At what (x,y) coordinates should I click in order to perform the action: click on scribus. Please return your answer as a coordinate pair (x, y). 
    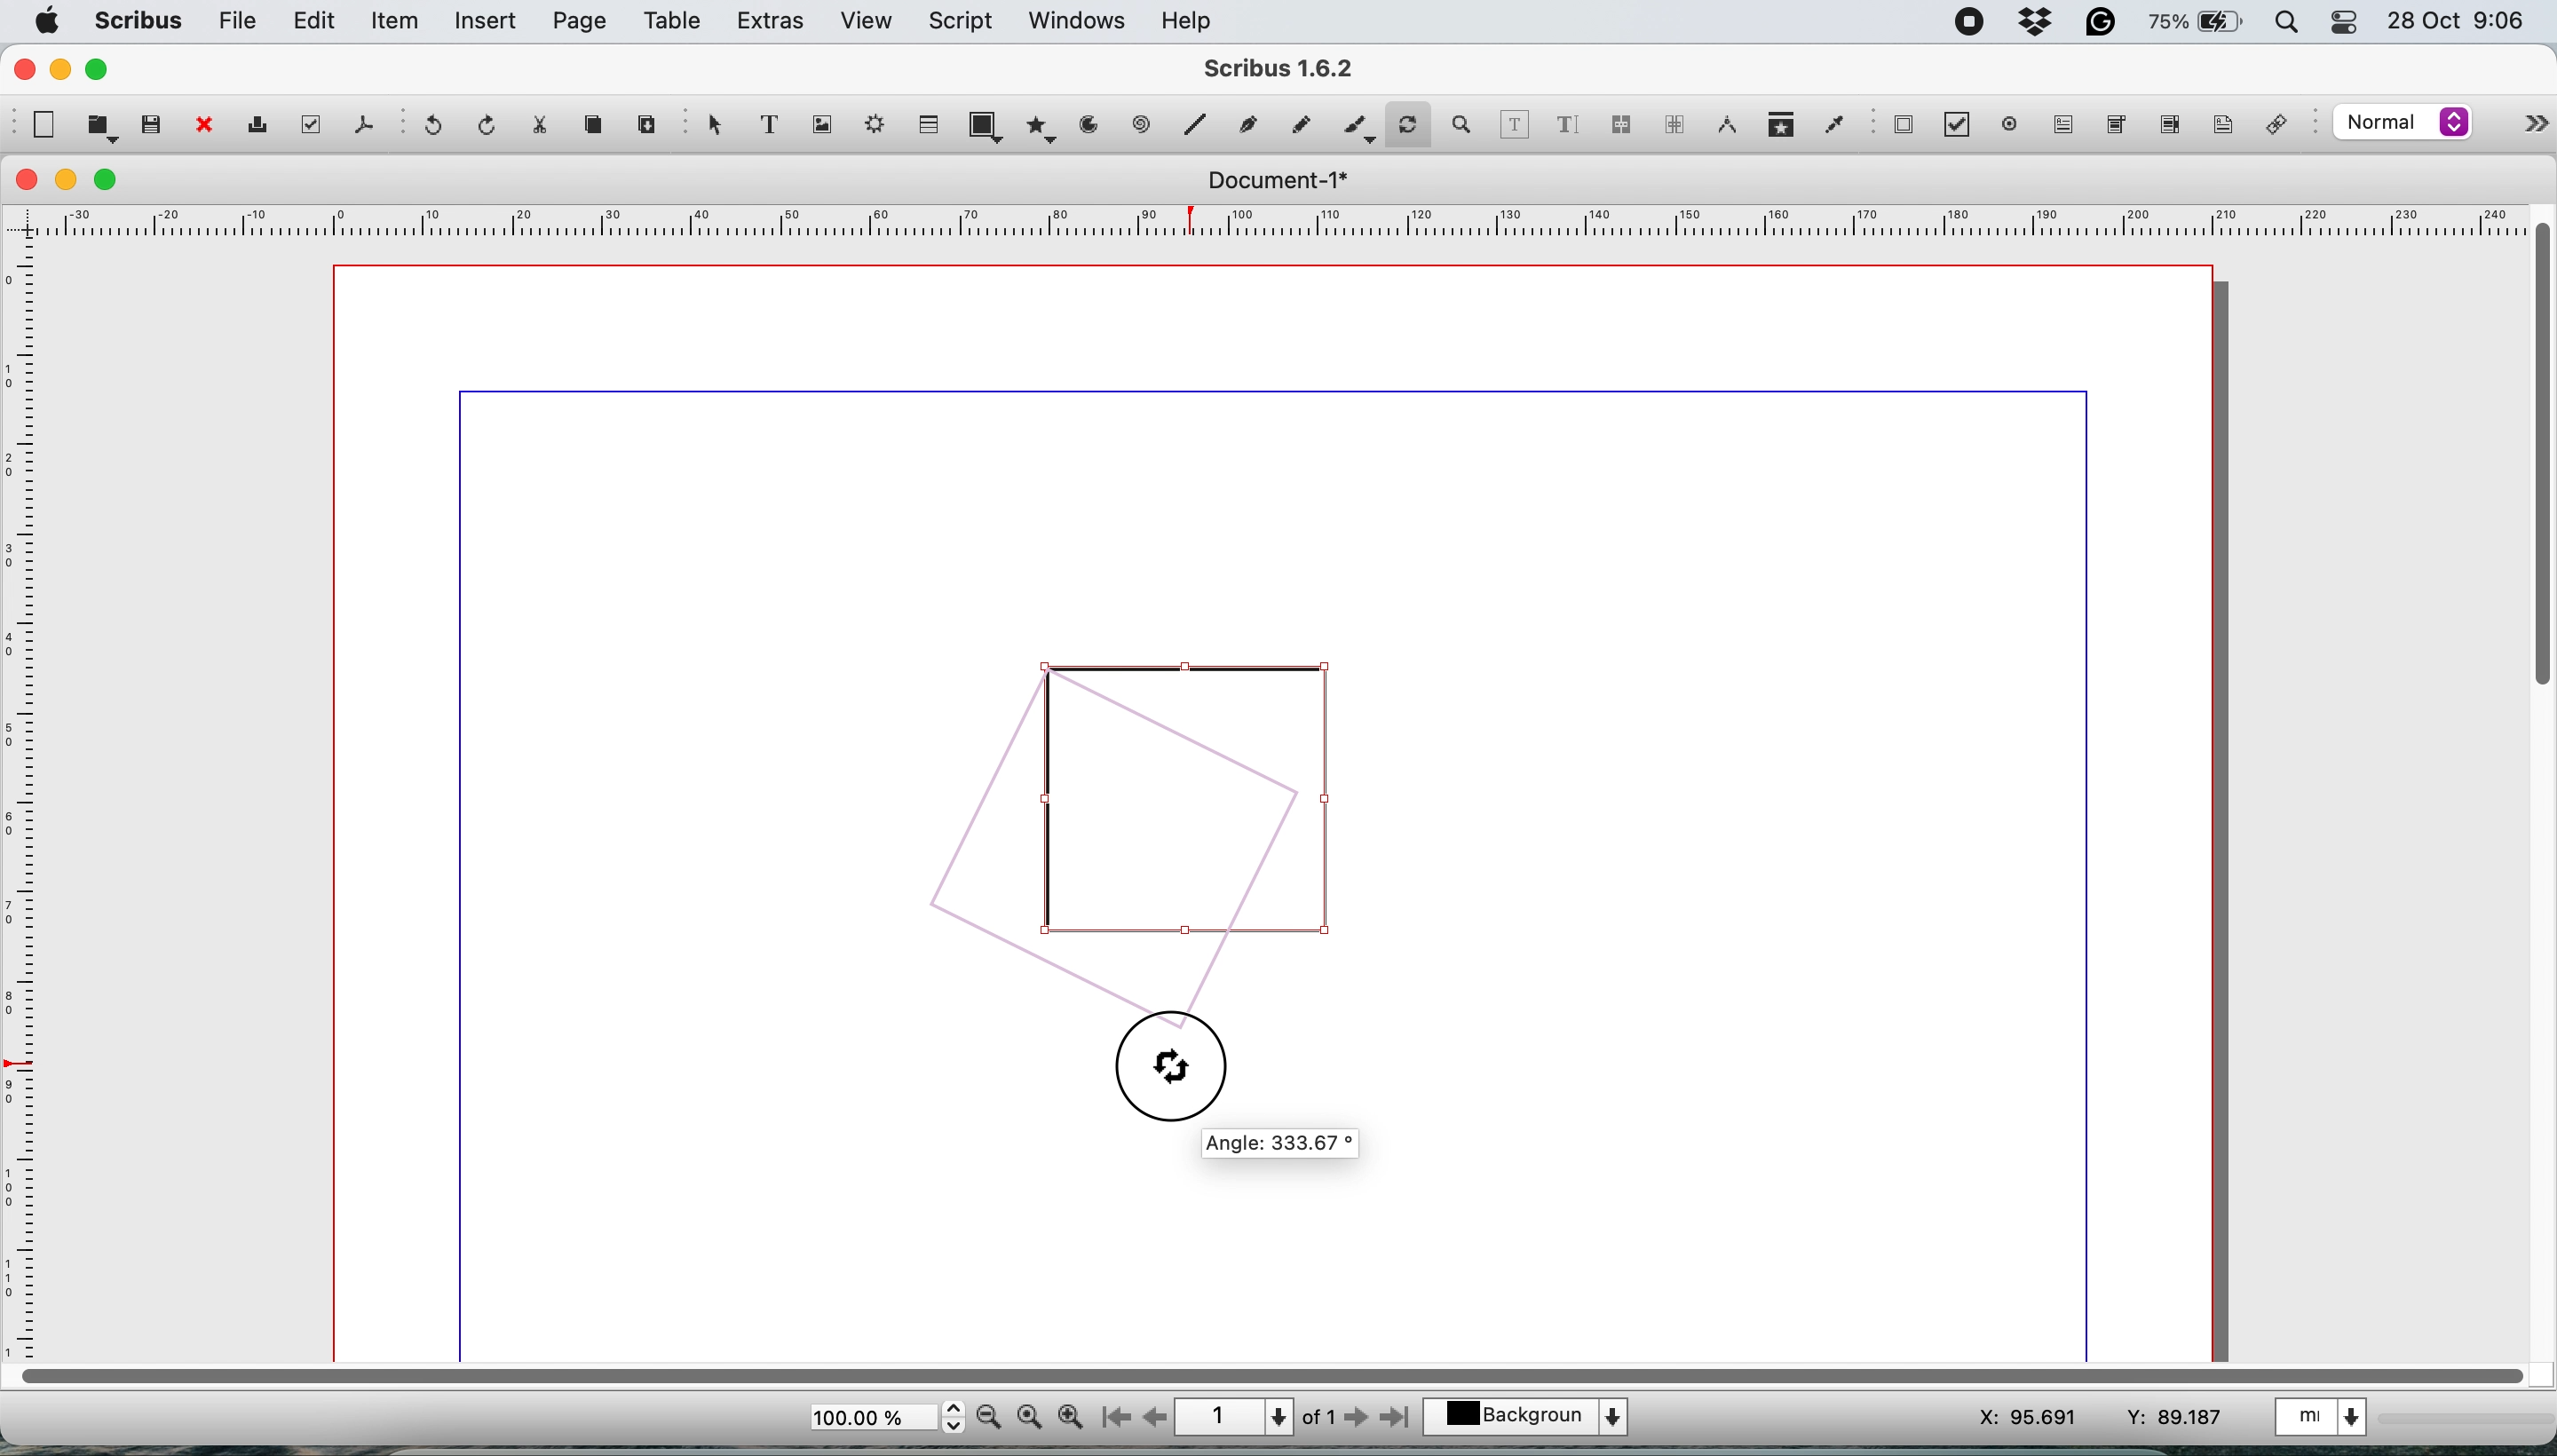
    Looking at the image, I should click on (139, 21).